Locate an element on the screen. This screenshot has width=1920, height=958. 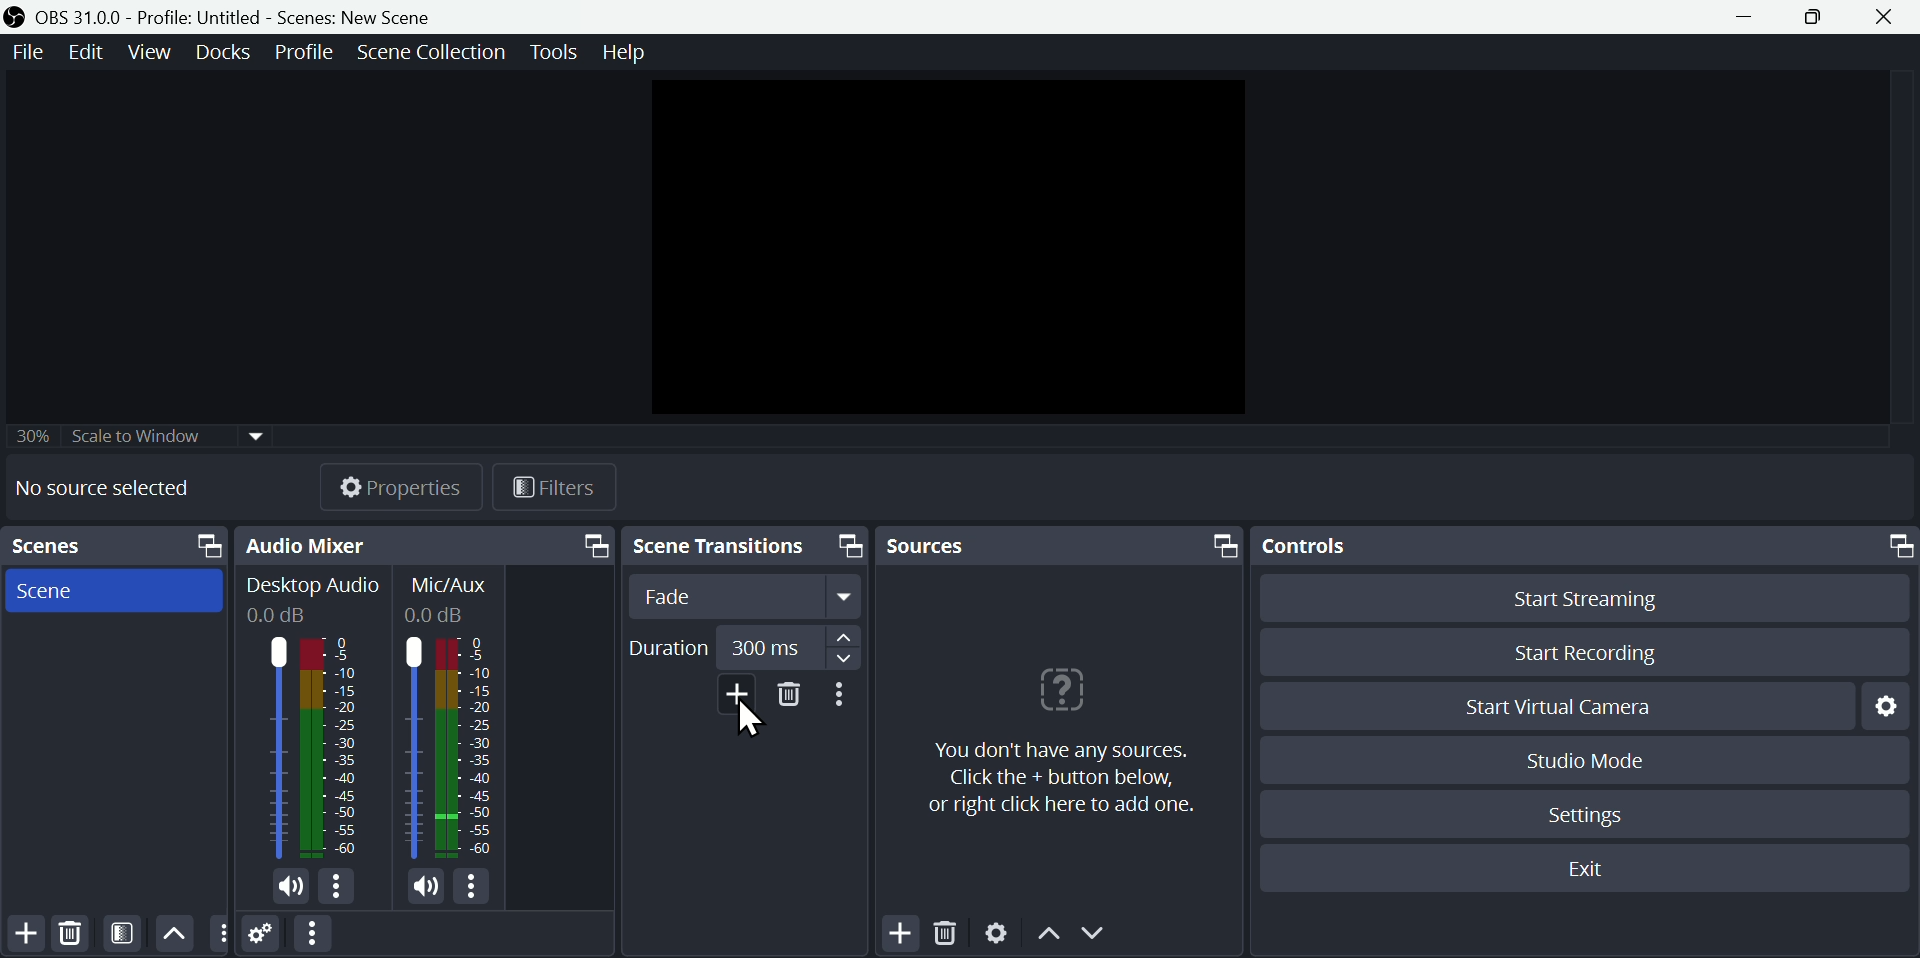
Delete is located at coordinates (951, 934).